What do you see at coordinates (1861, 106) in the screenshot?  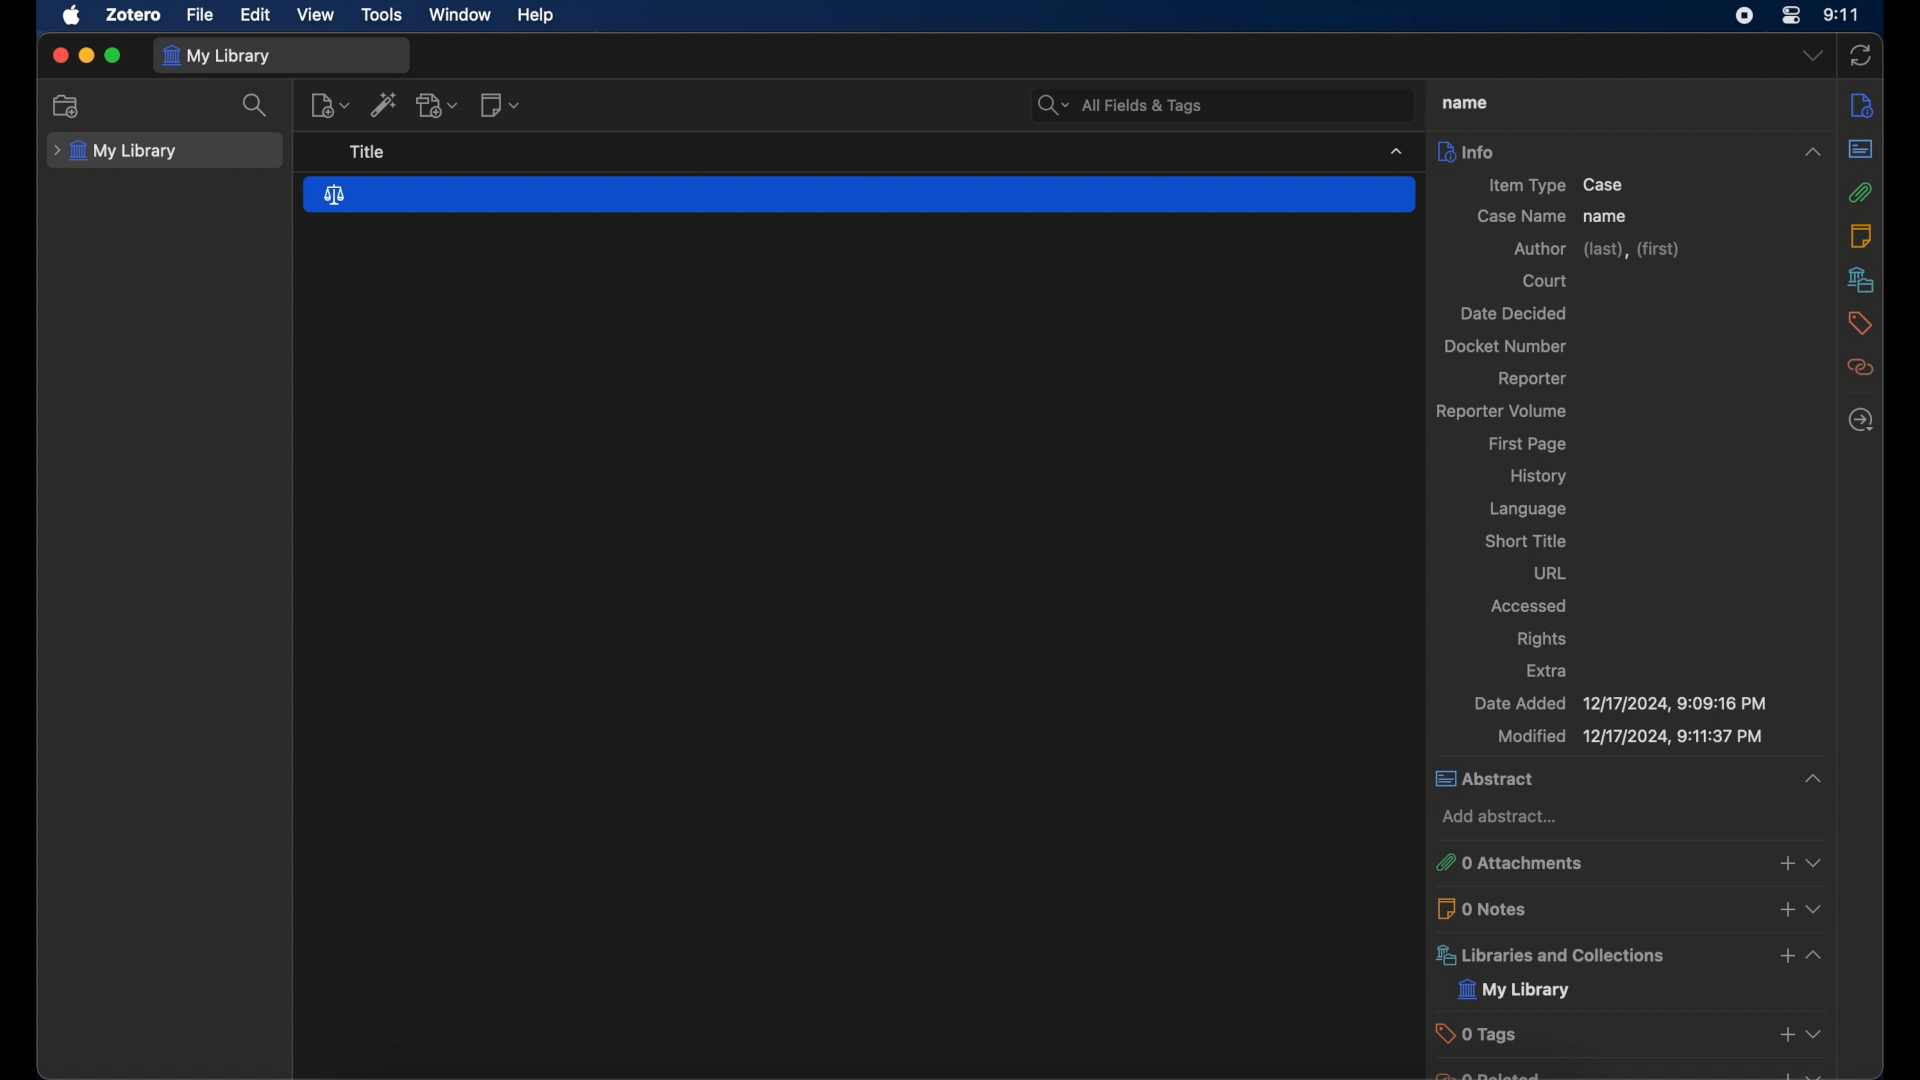 I see `info` at bounding box center [1861, 106].